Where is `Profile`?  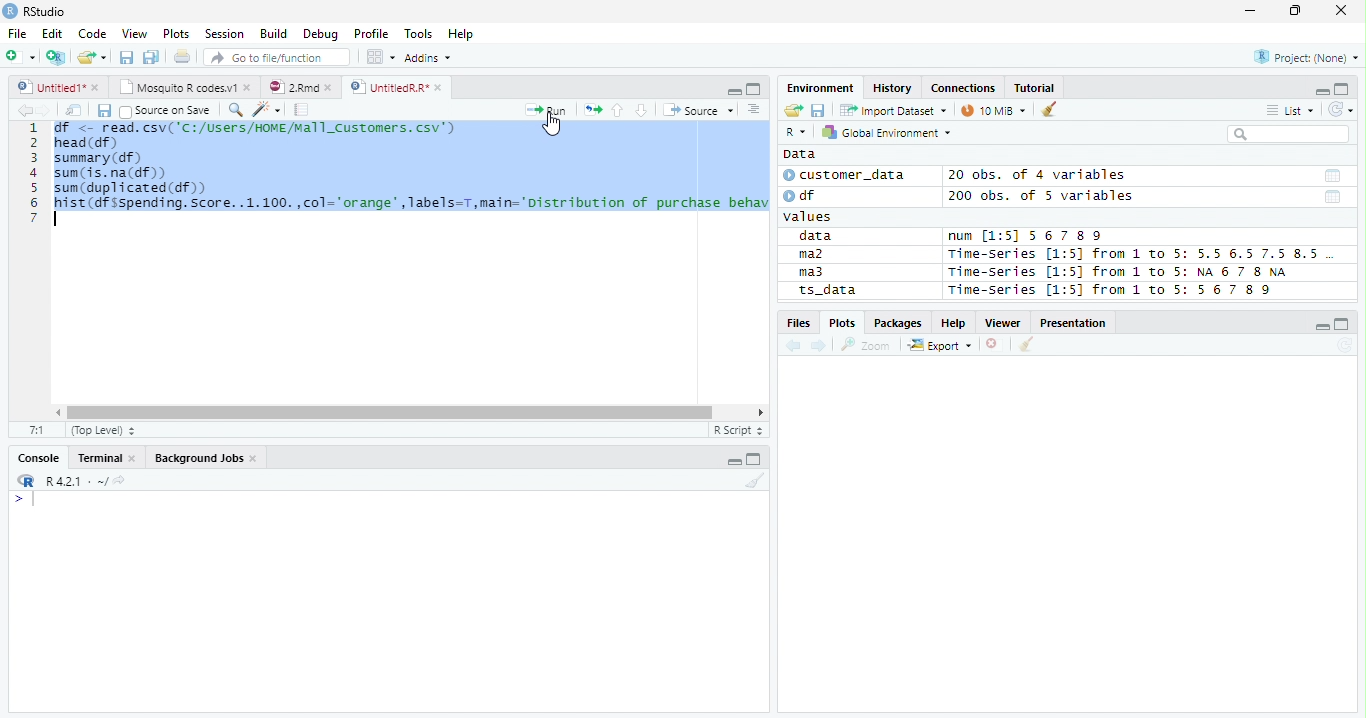 Profile is located at coordinates (370, 34).